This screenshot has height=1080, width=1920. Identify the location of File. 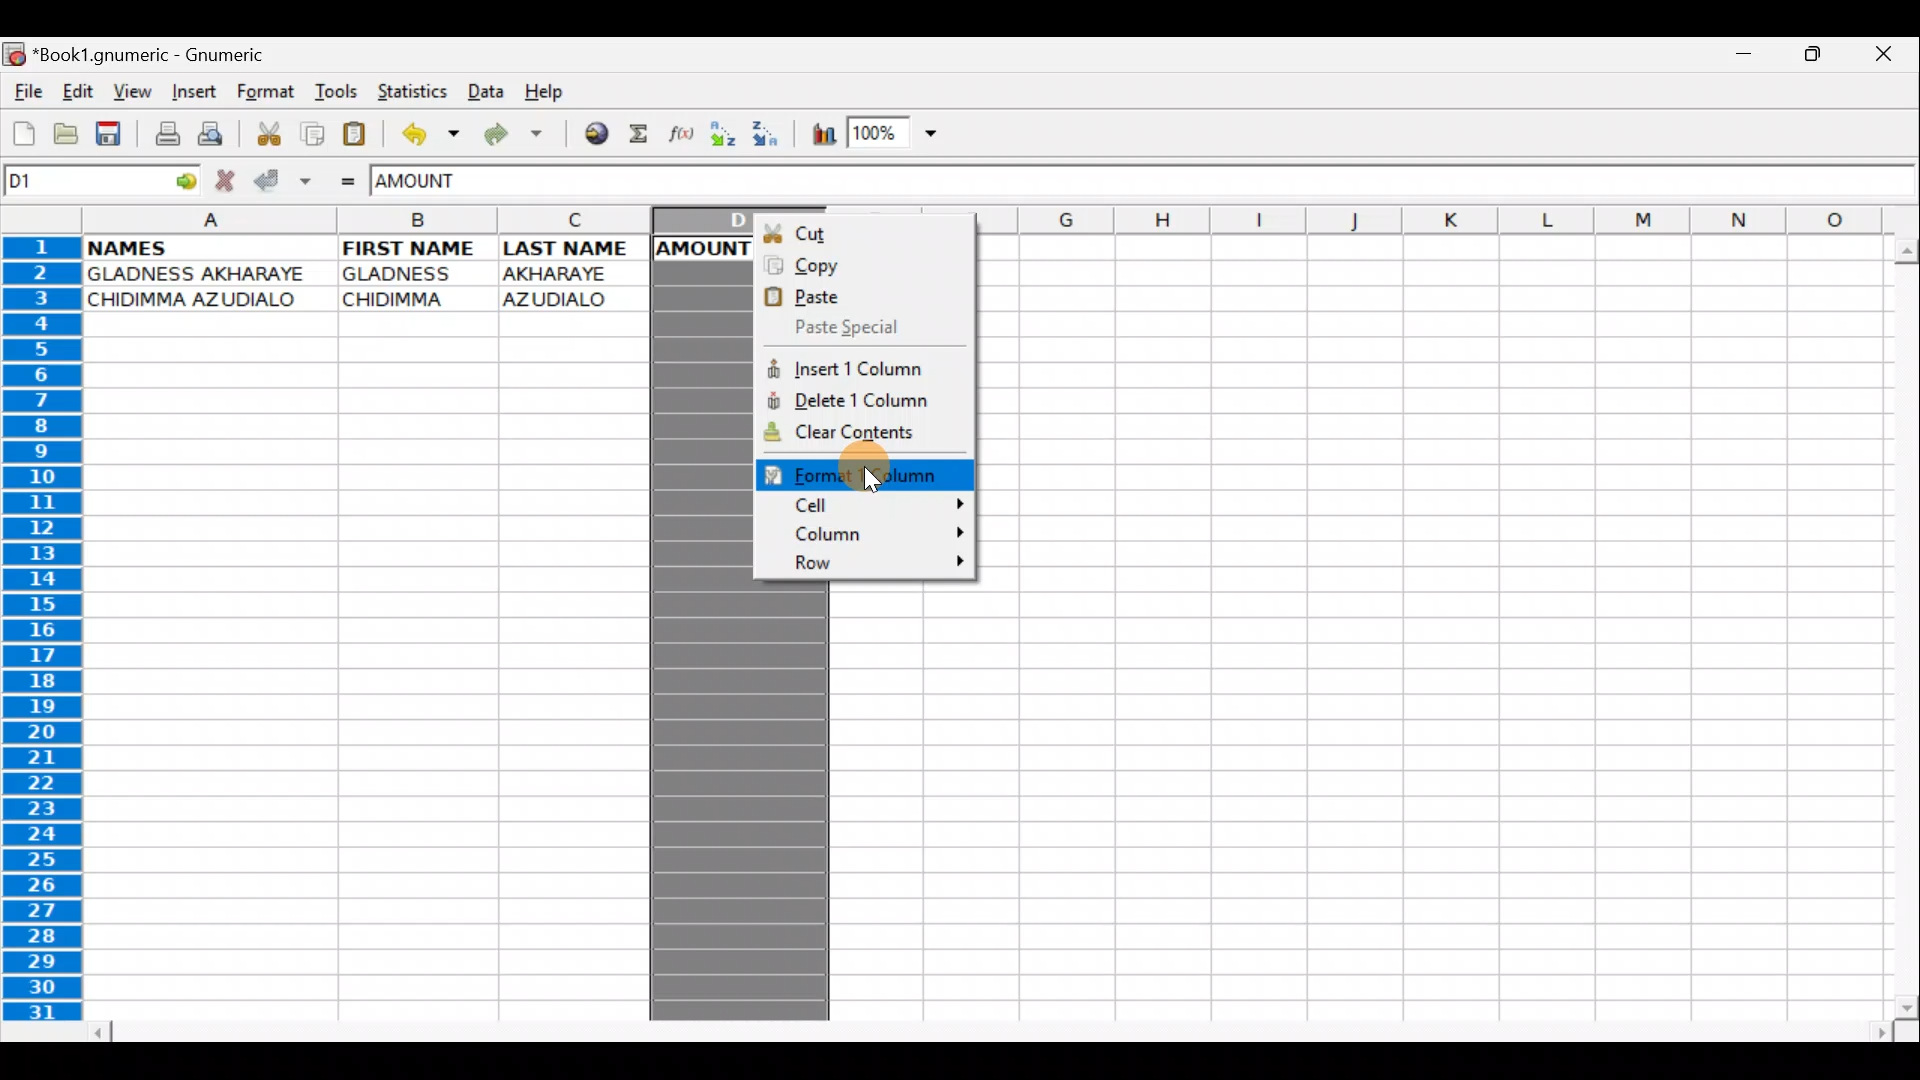
(26, 93).